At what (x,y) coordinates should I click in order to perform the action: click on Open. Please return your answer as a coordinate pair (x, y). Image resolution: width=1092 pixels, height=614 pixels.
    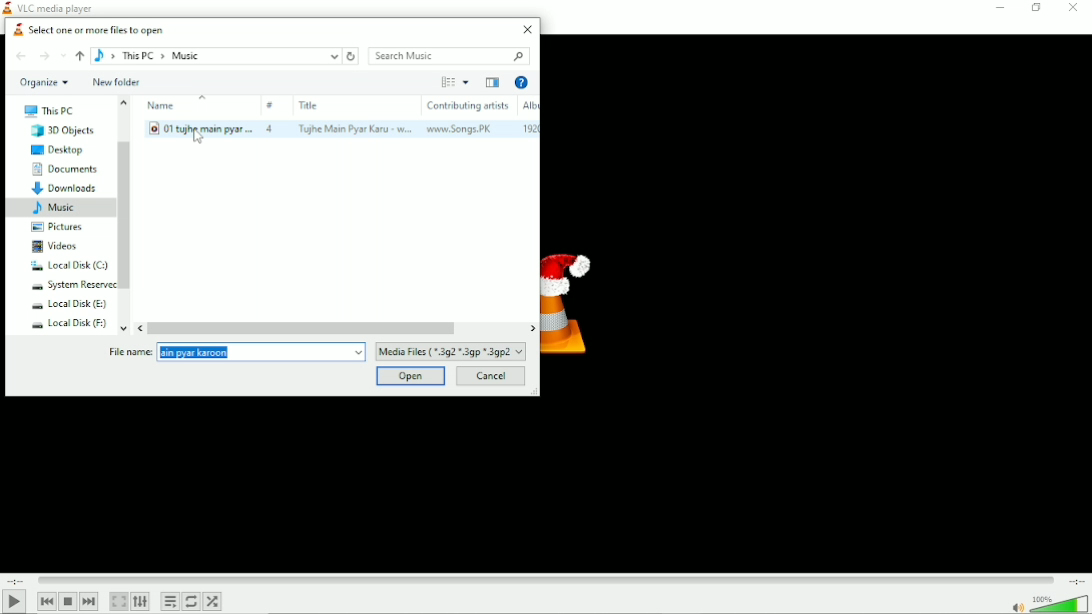
    Looking at the image, I should click on (410, 376).